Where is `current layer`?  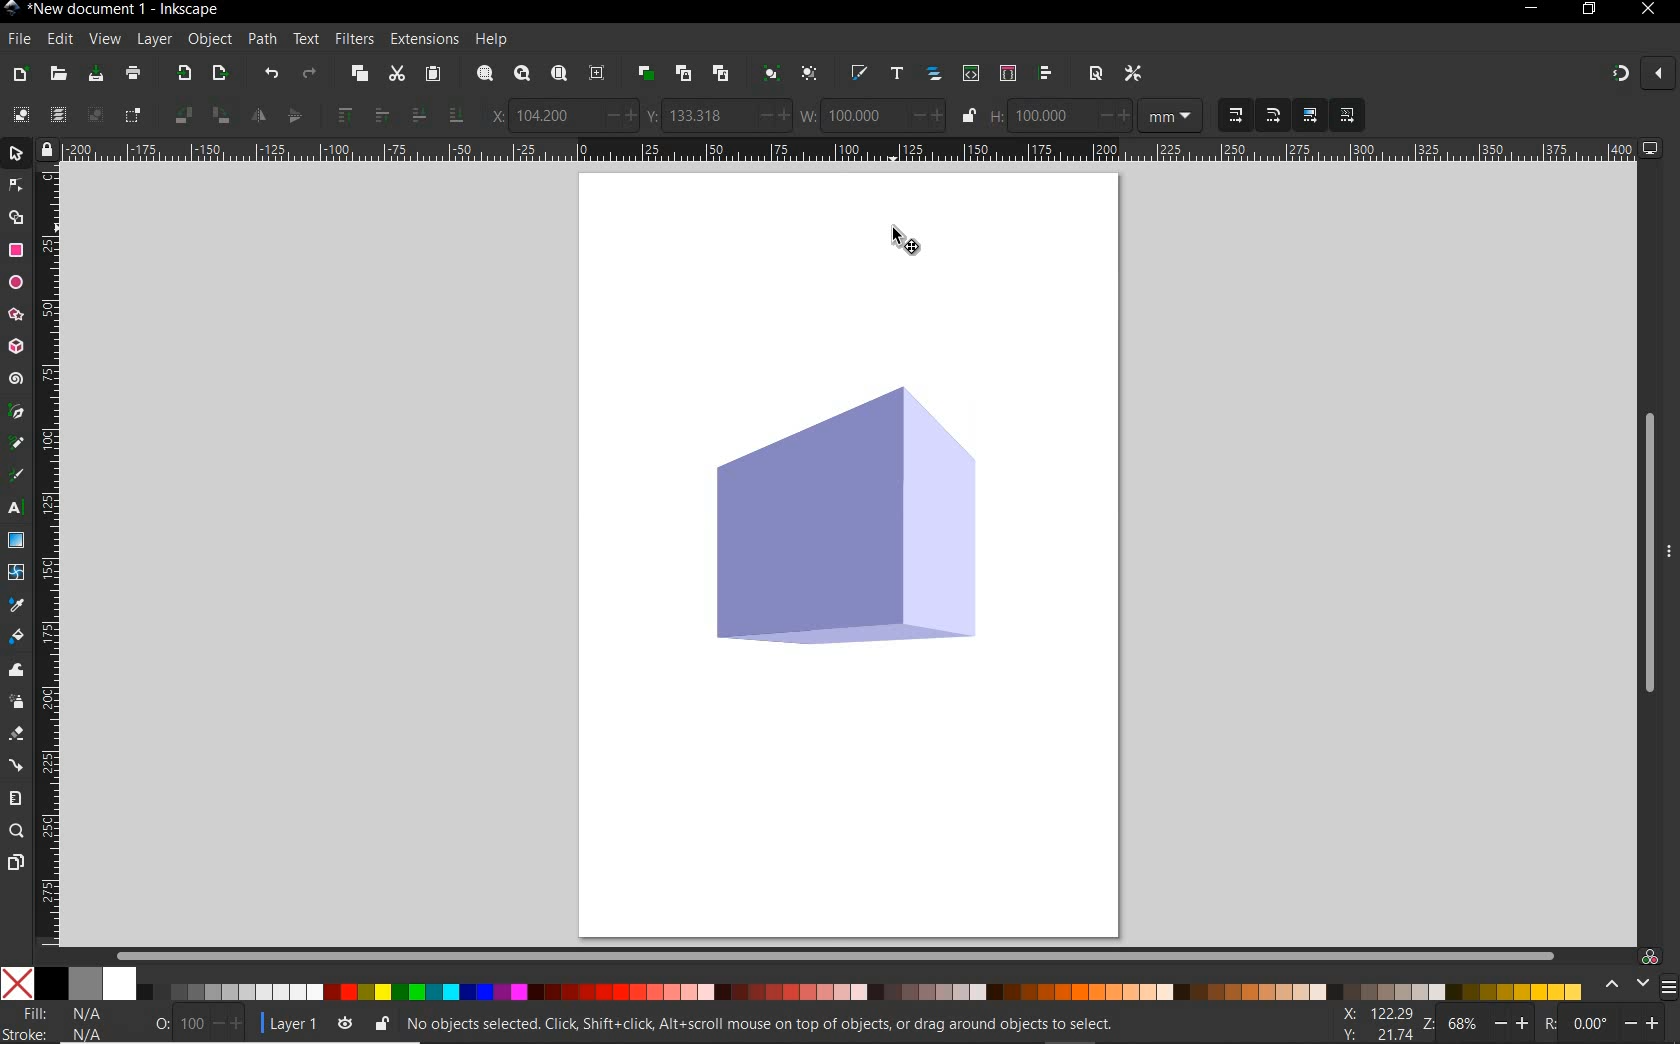
current layer is located at coordinates (293, 1024).